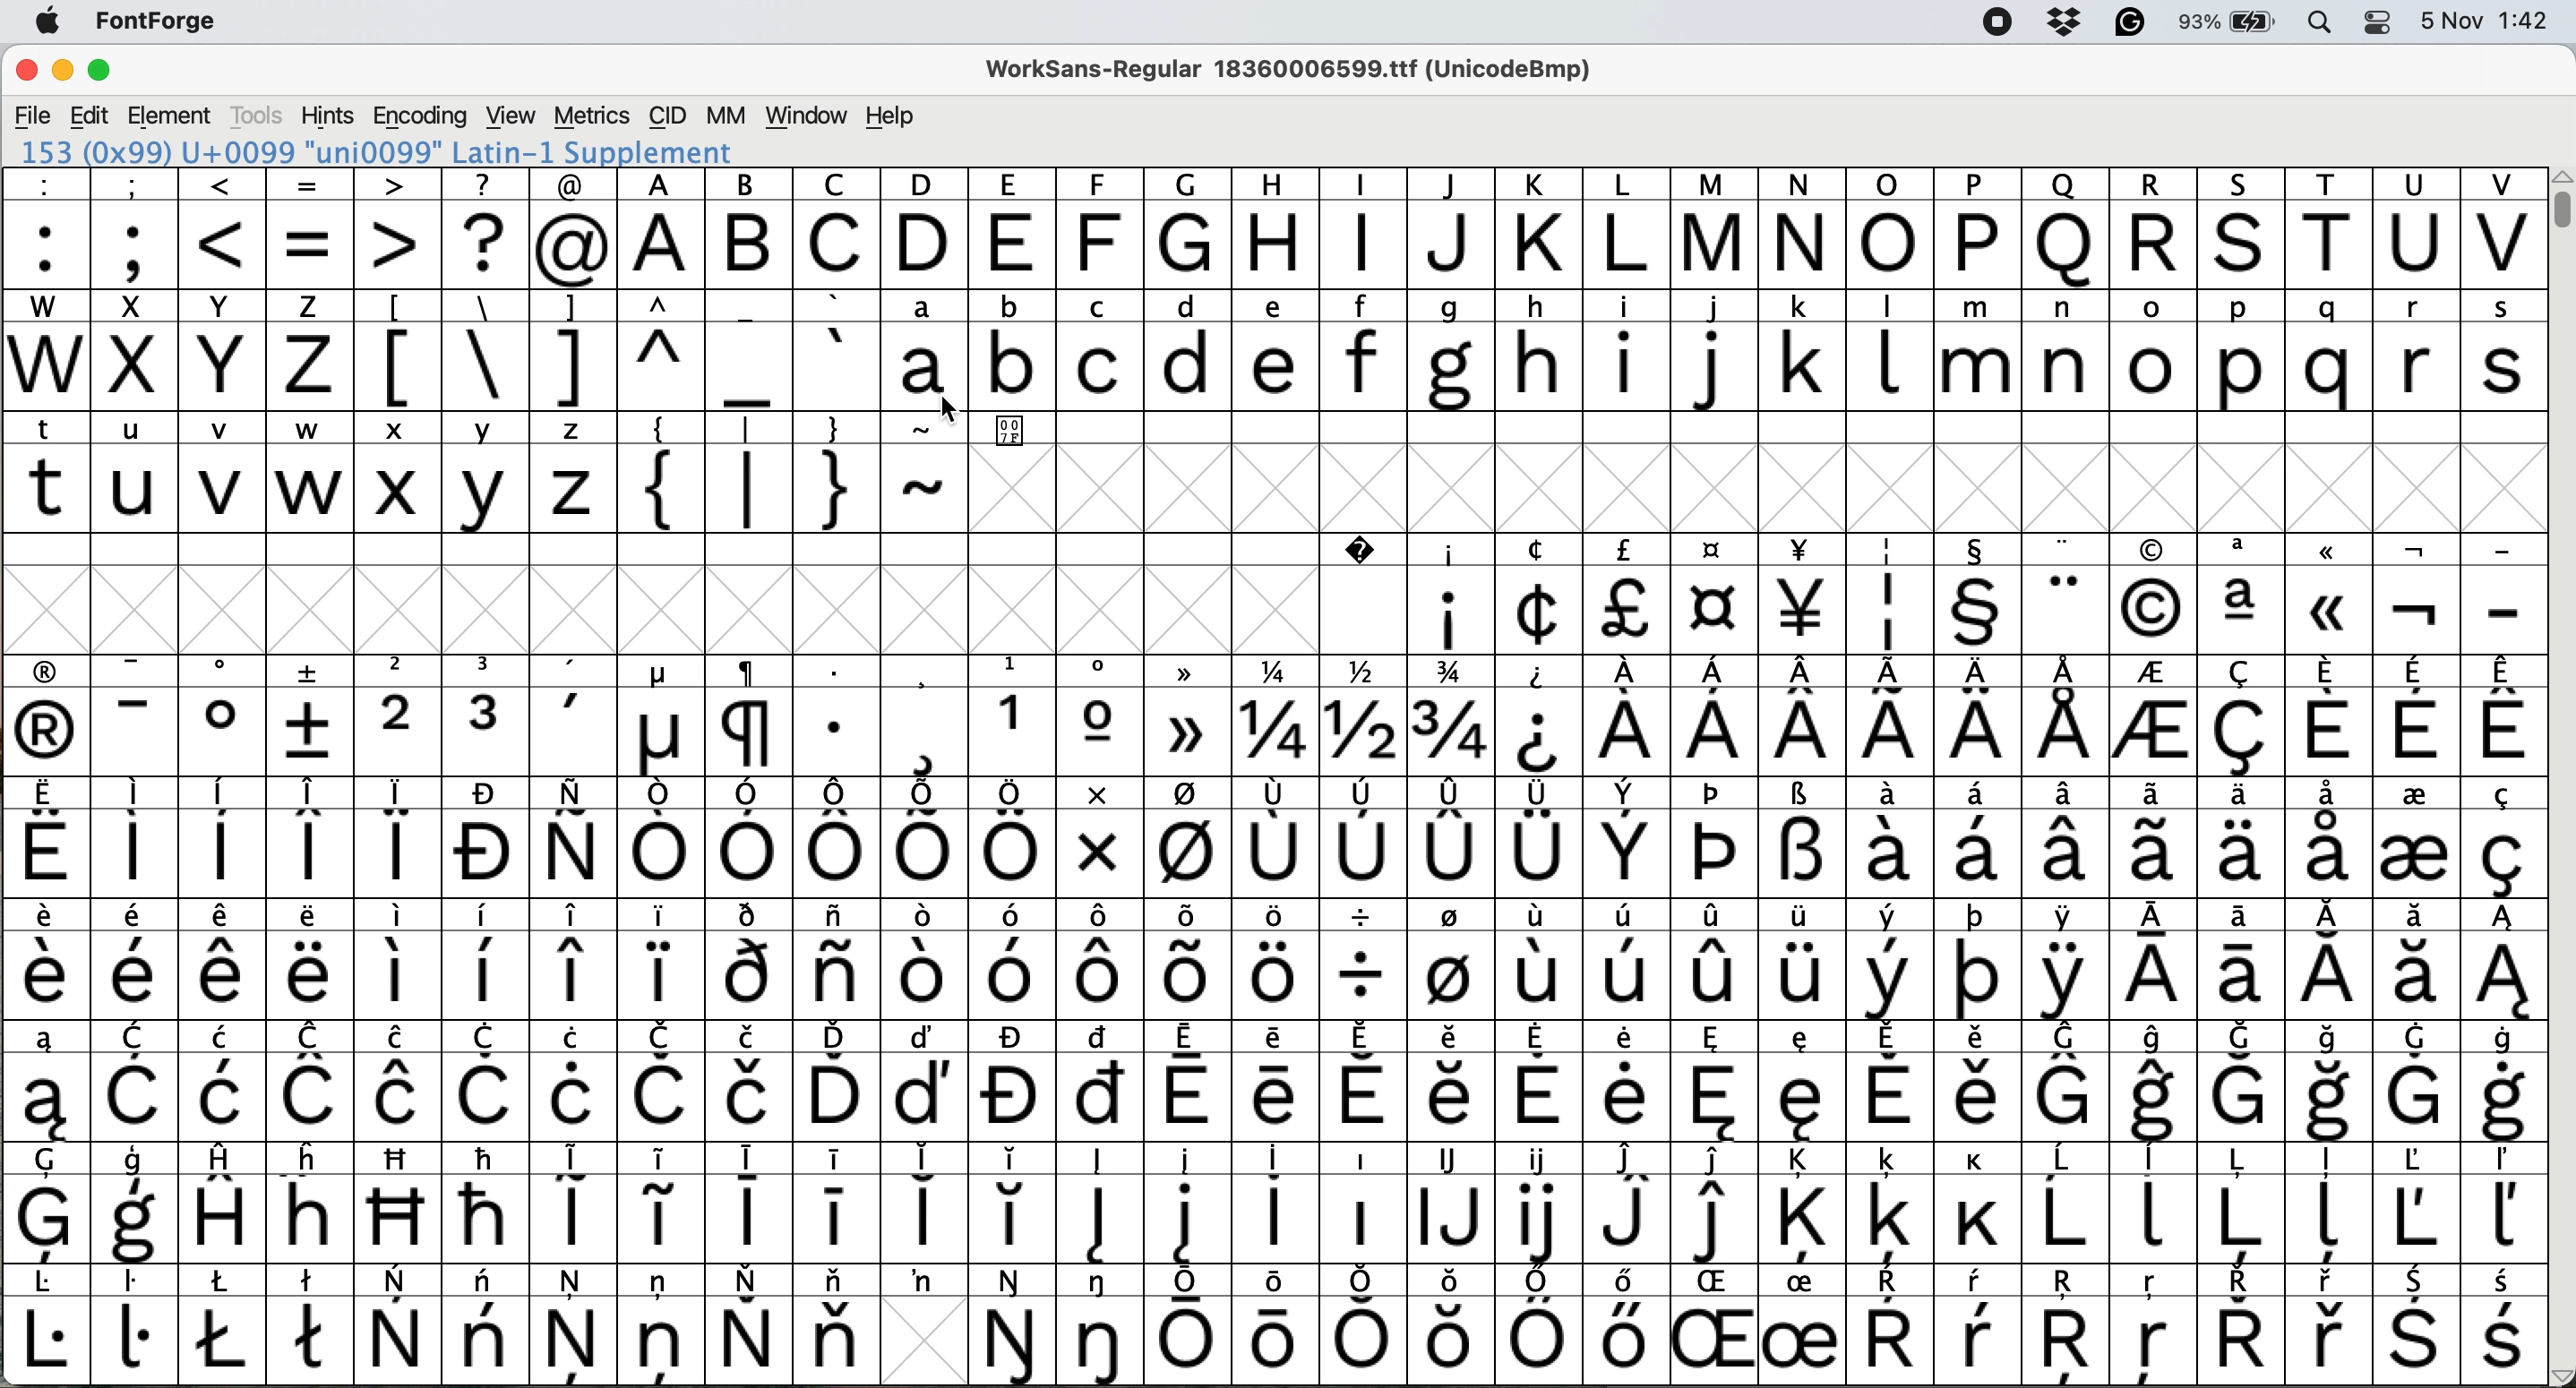  I want to click on battery, so click(2235, 21).